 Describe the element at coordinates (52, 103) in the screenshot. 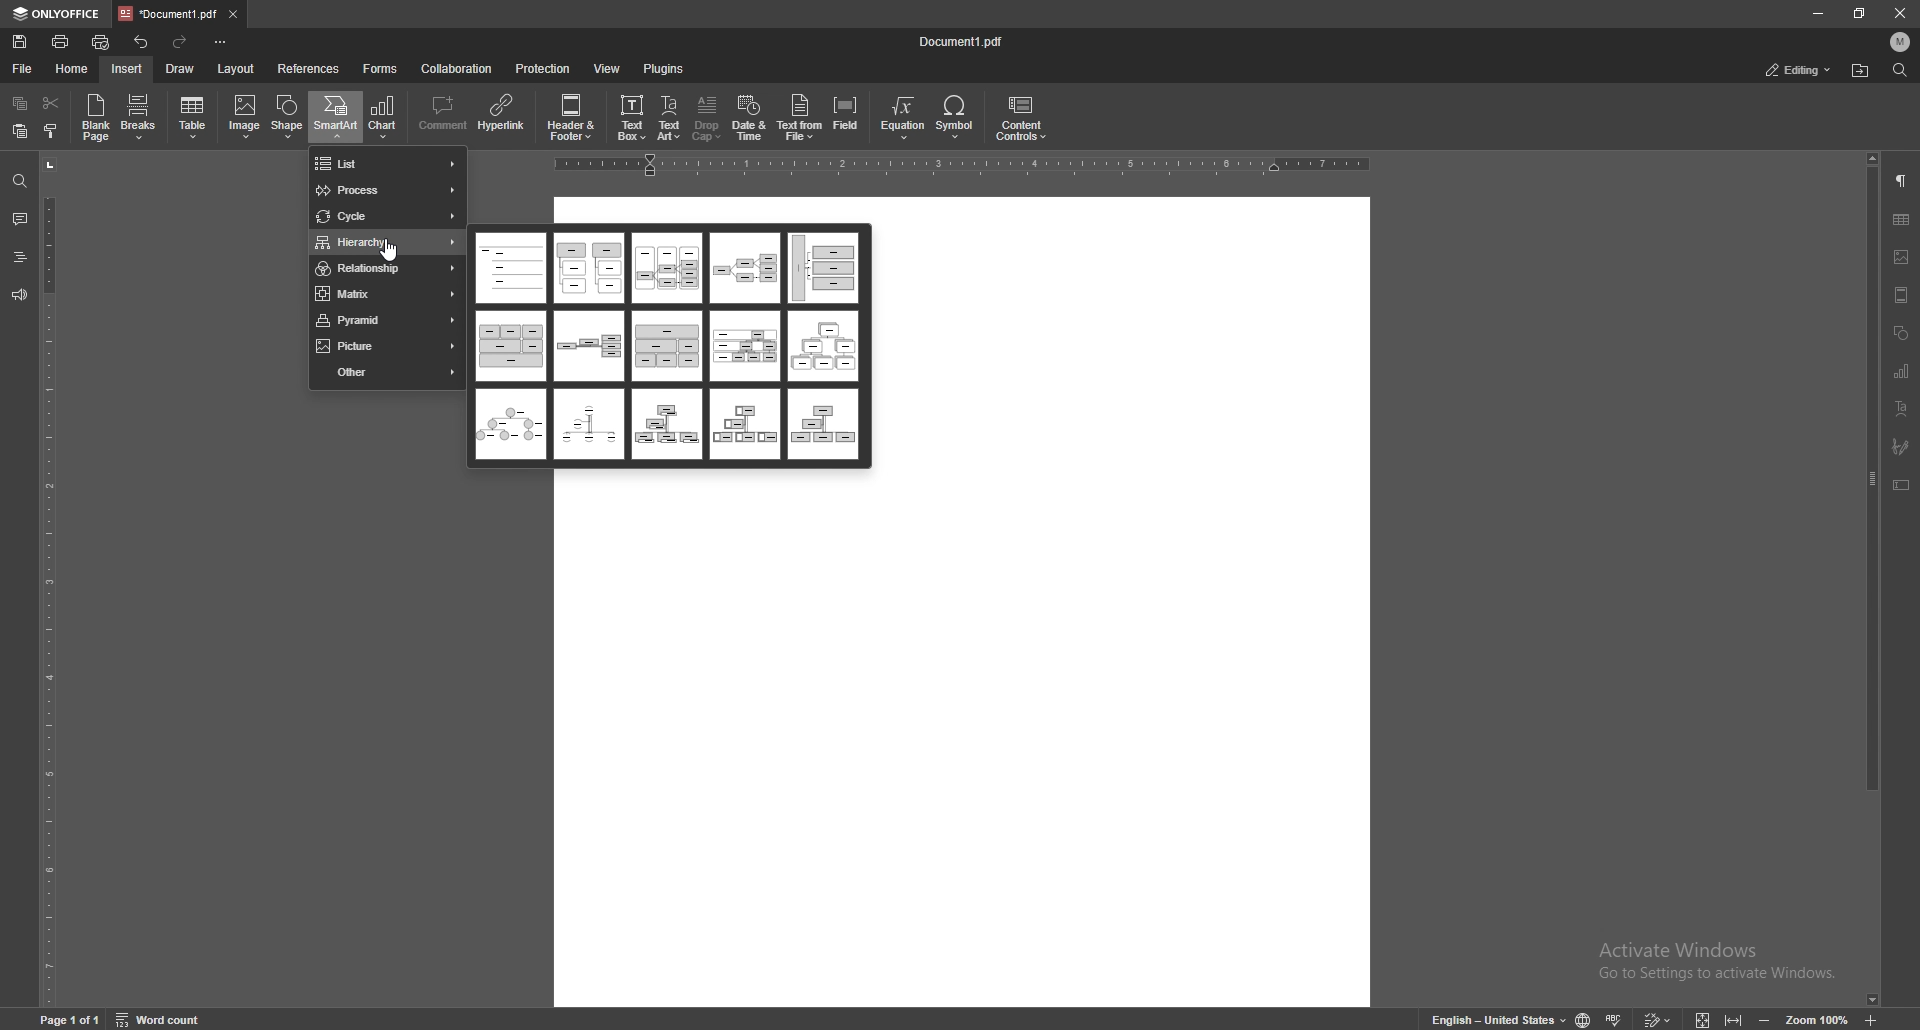

I see `cut` at that location.